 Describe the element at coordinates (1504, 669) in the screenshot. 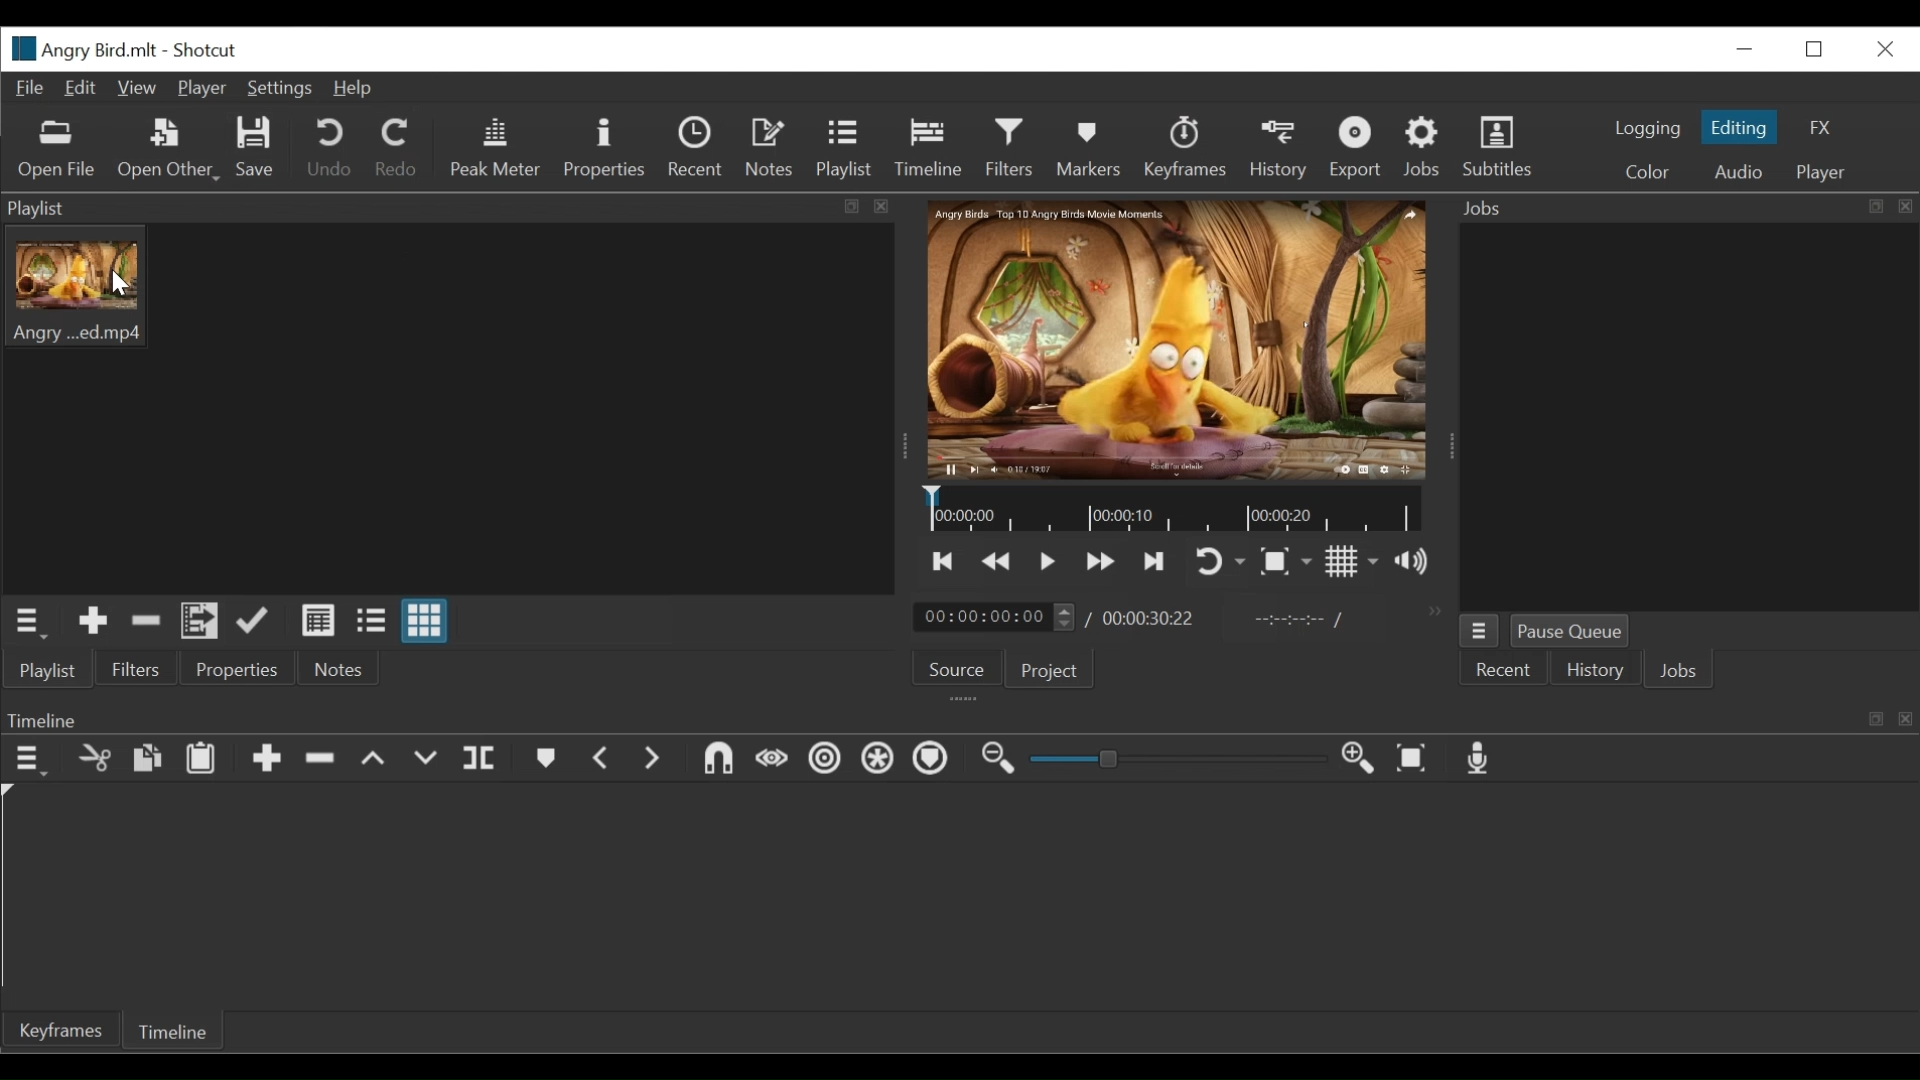

I see `Recent` at that location.